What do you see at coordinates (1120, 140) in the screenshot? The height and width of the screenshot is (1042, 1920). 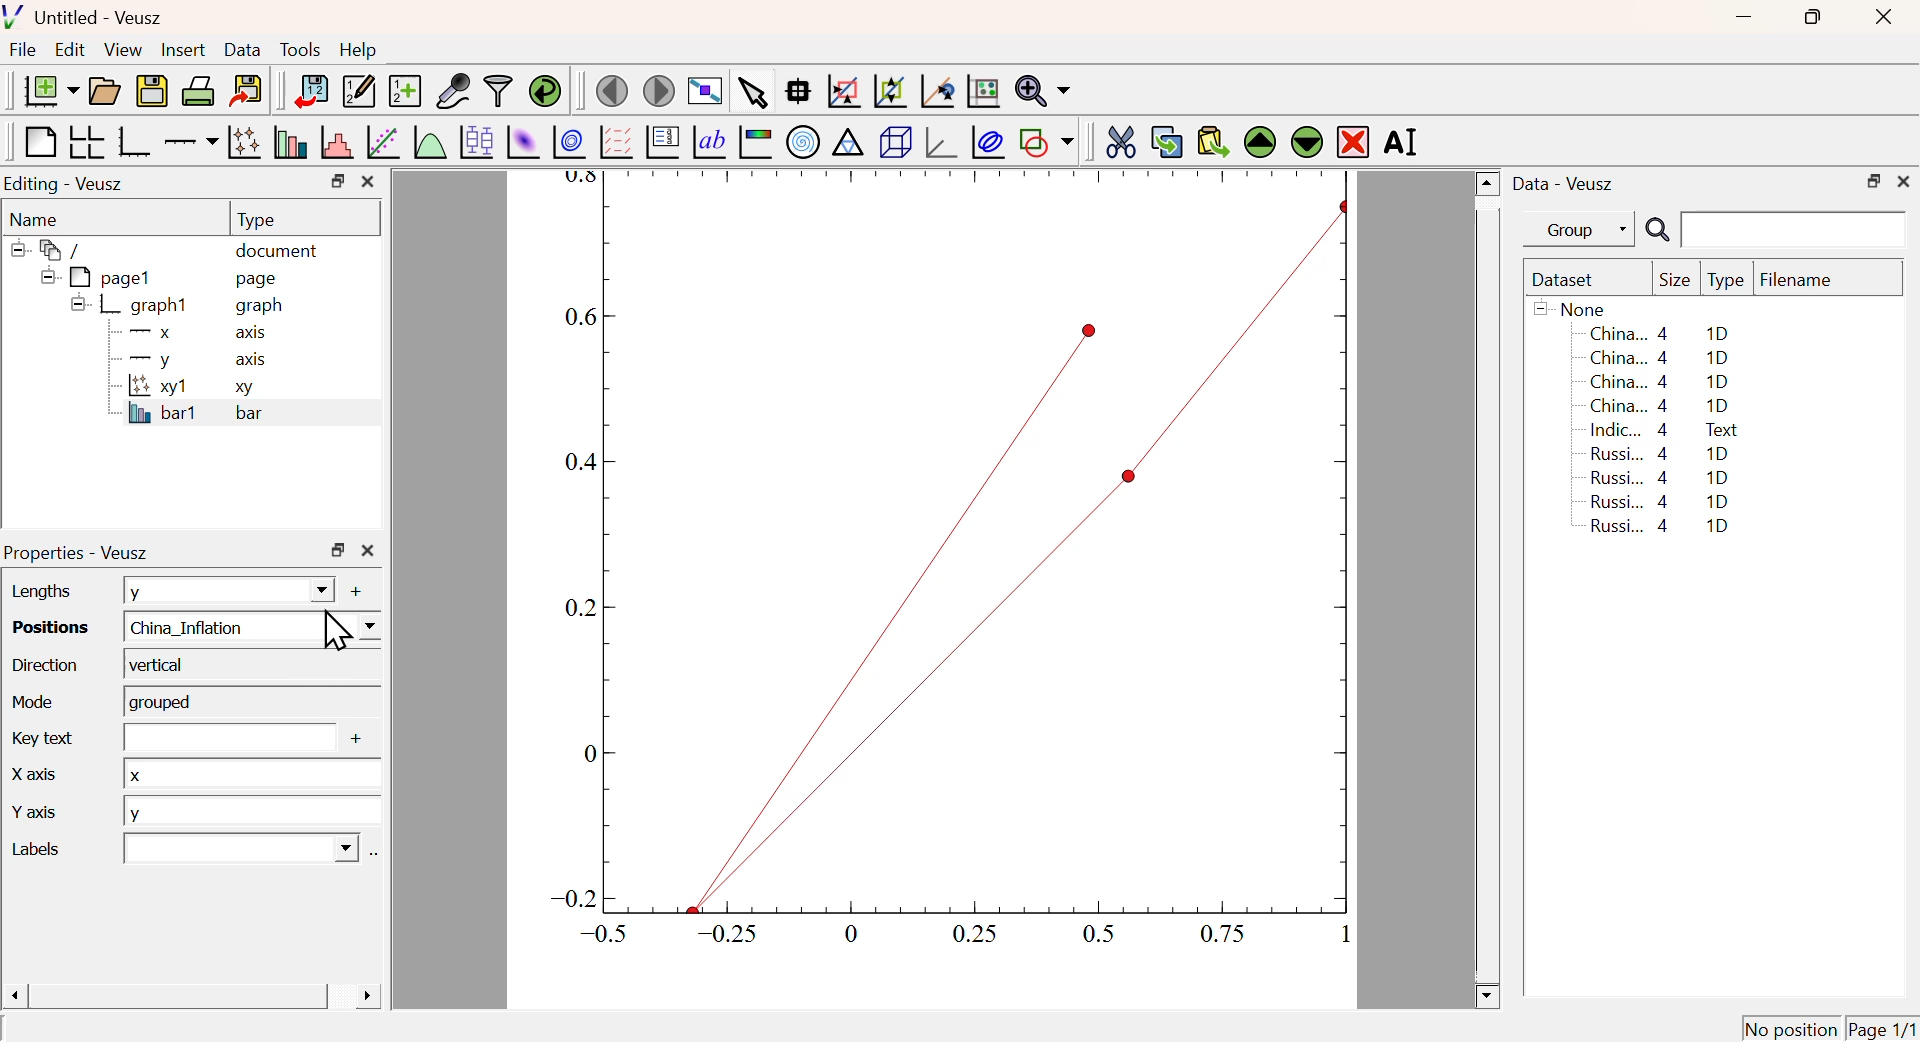 I see `Cut` at bounding box center [1120, 140].